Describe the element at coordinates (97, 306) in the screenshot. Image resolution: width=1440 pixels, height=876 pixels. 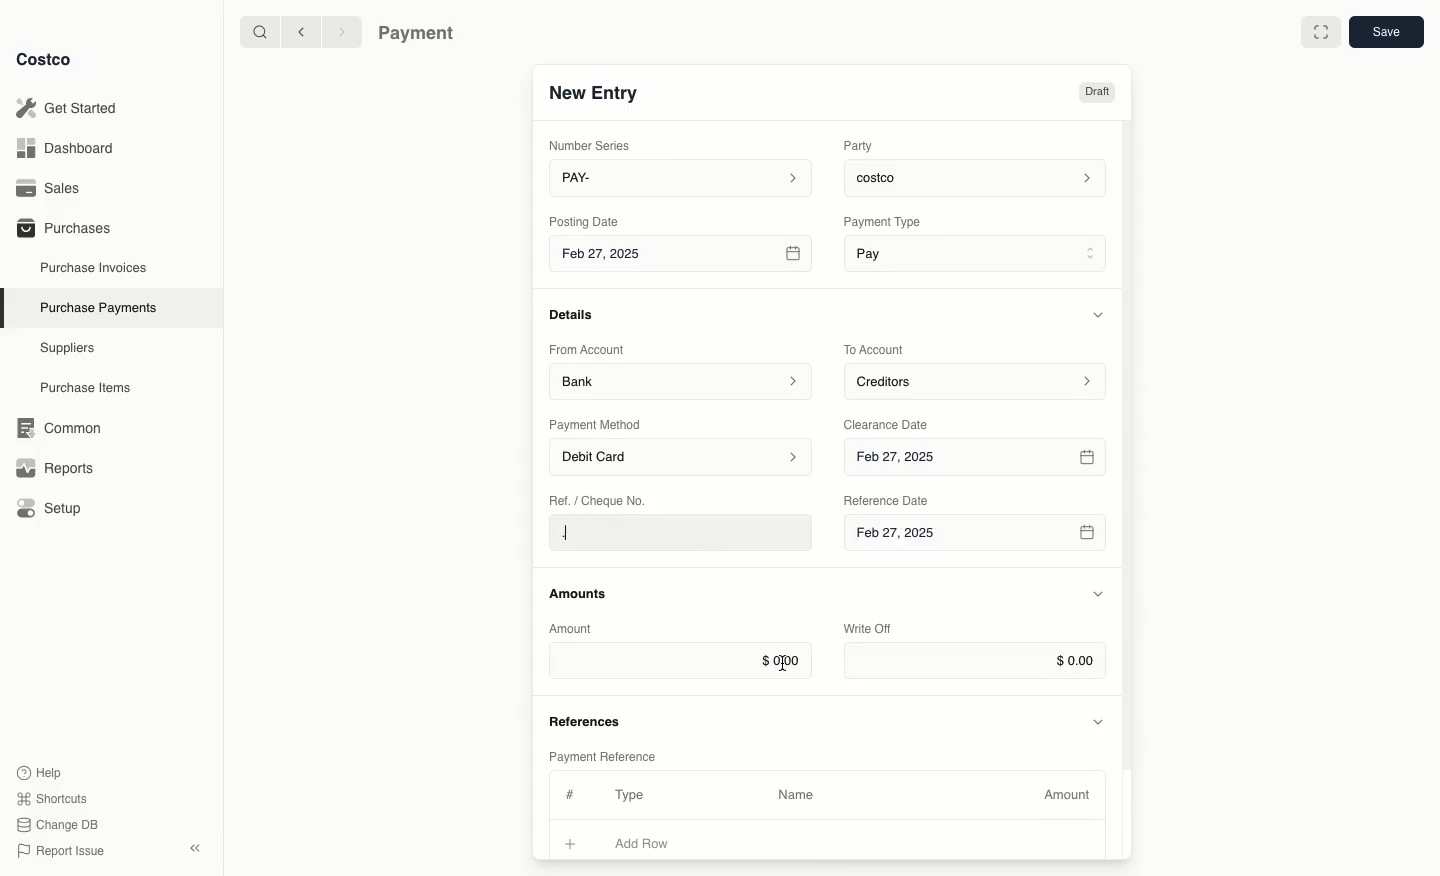
I see `Purchase Payments` at that location.